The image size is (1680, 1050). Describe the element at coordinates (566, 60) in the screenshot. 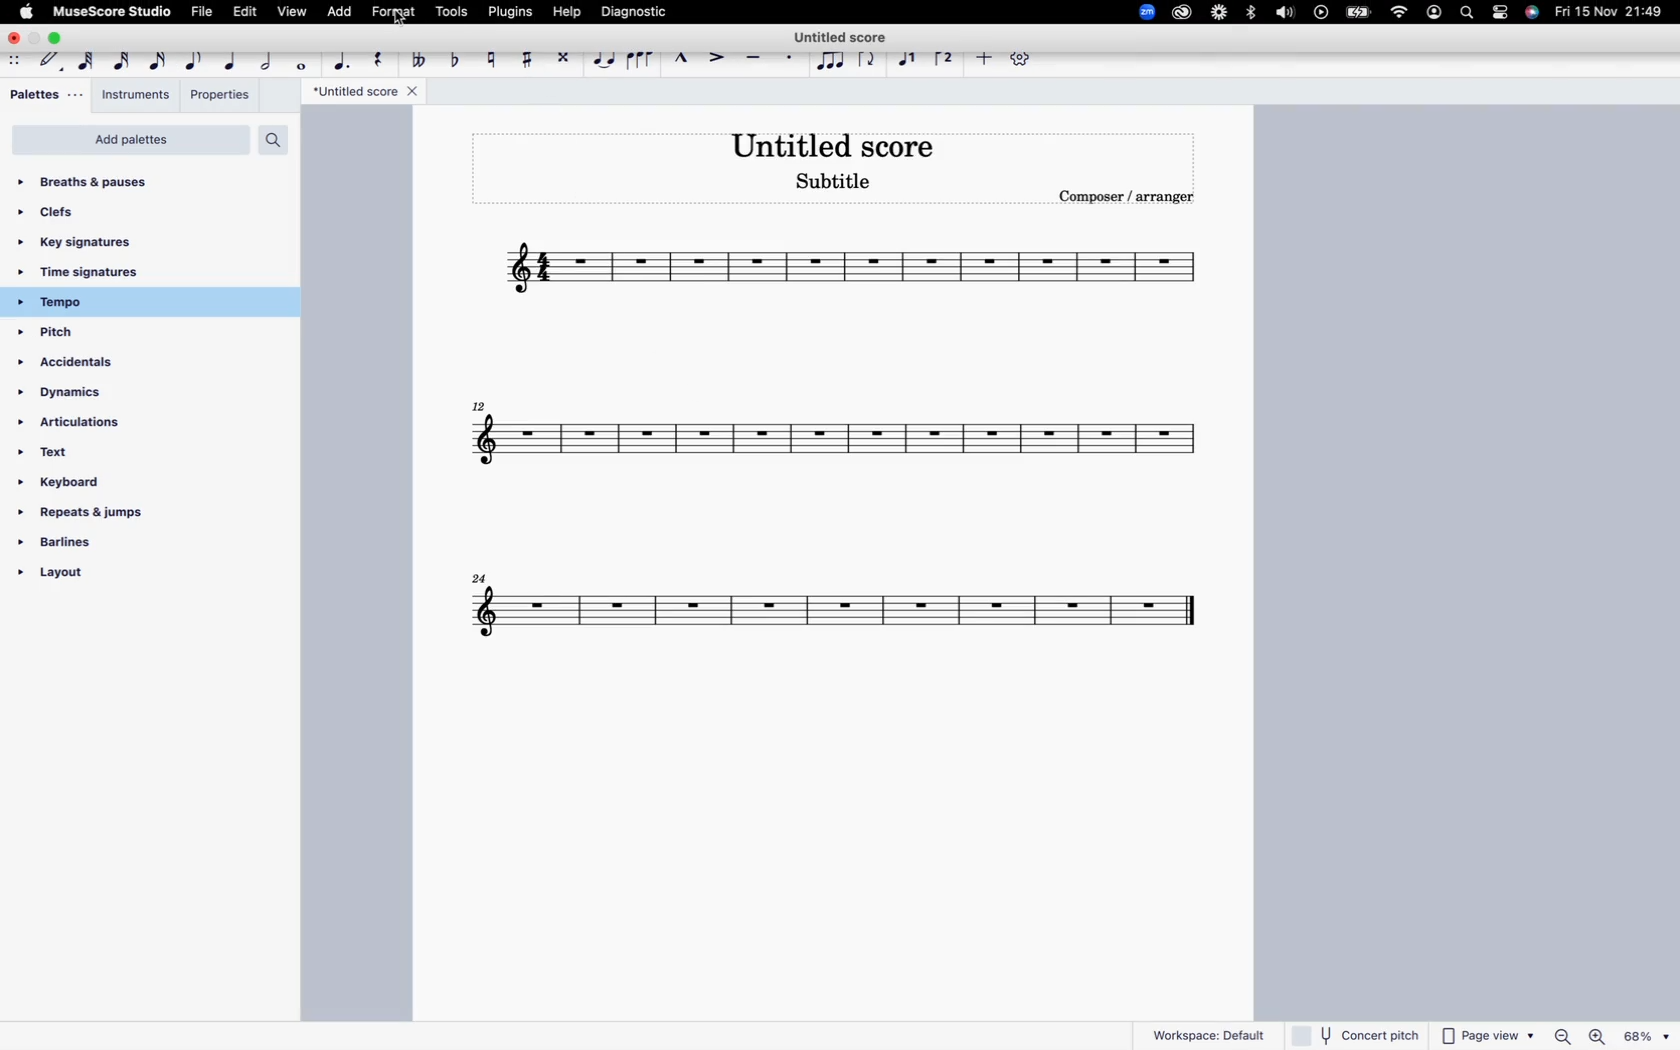

I see `toggle double sharp` at that location.